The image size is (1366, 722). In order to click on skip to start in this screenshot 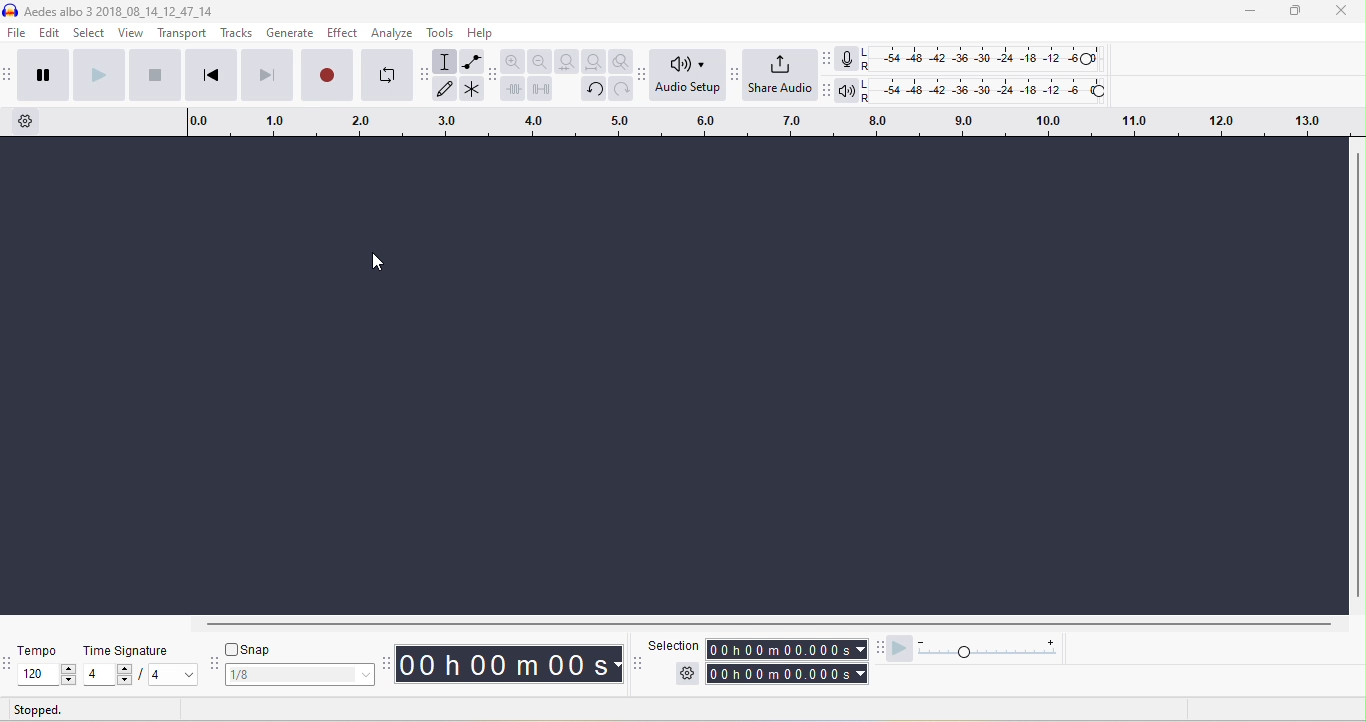, I will do `click(209, 74)`.